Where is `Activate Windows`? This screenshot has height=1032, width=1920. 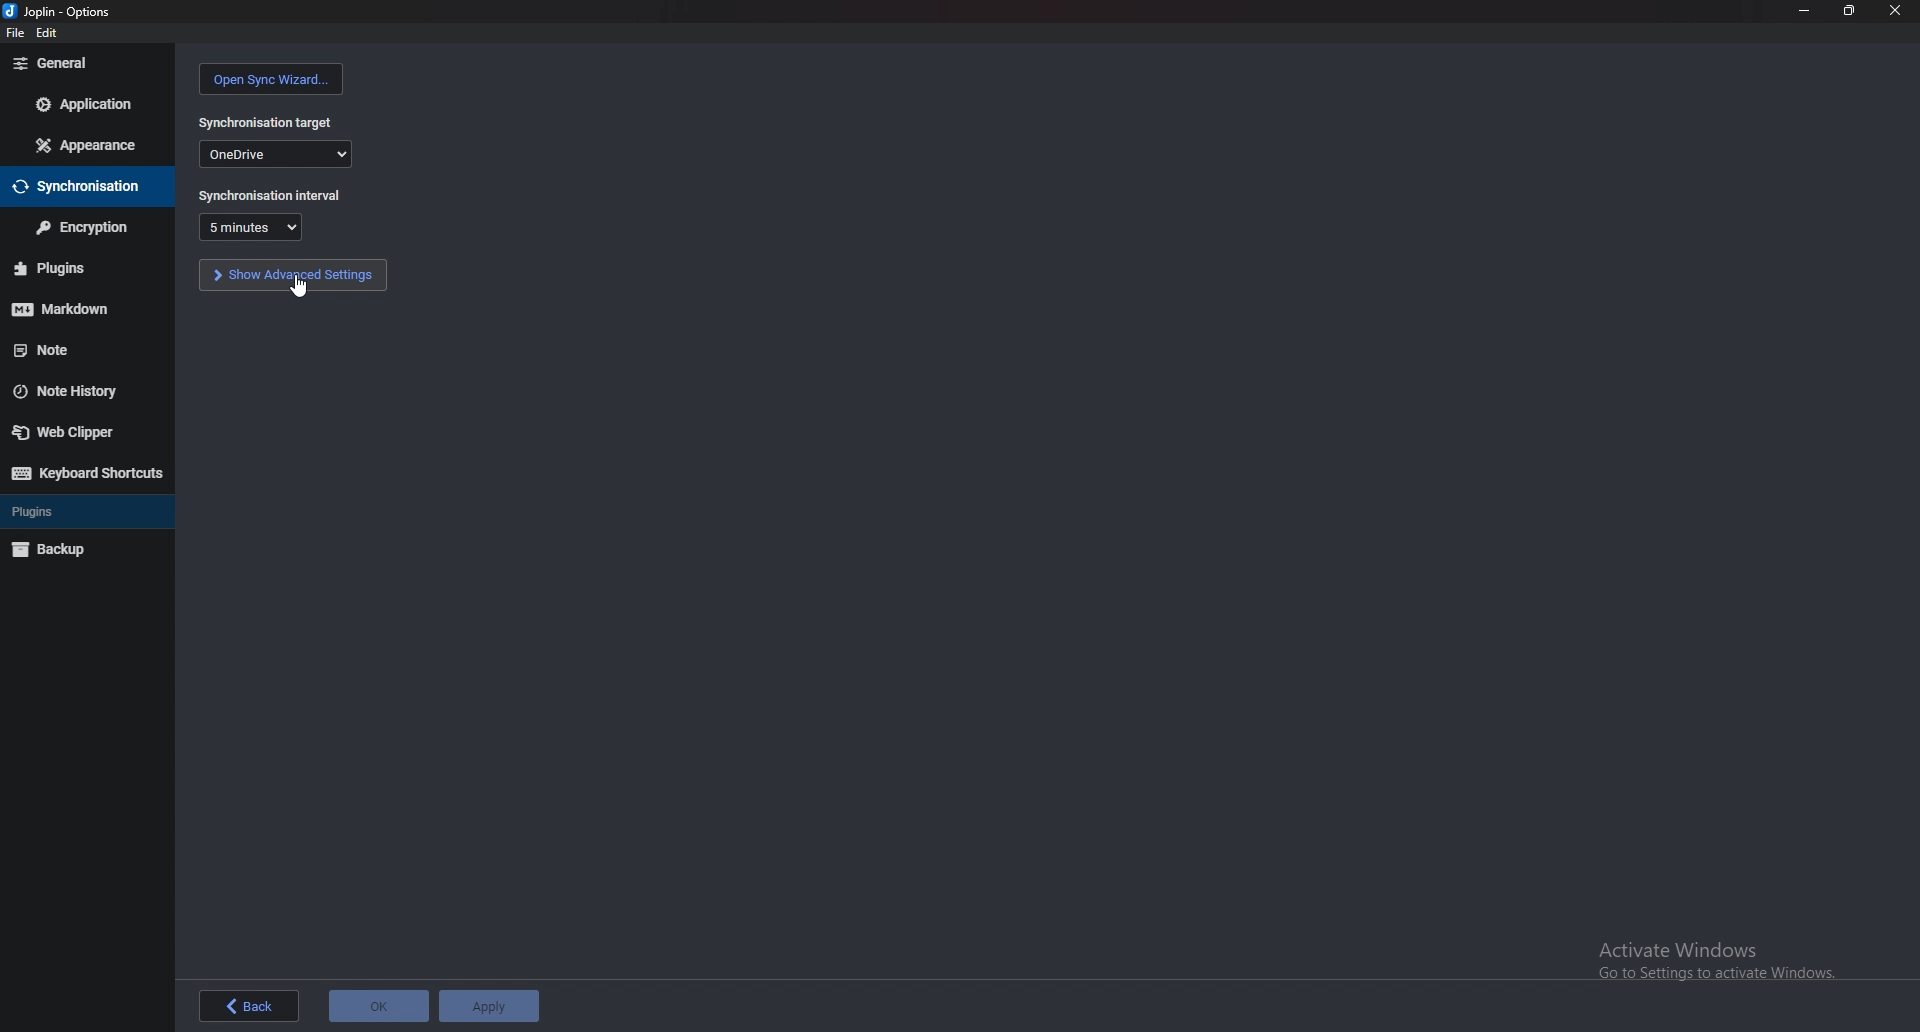 Activate Windows is located at coordinates (1710, 960).